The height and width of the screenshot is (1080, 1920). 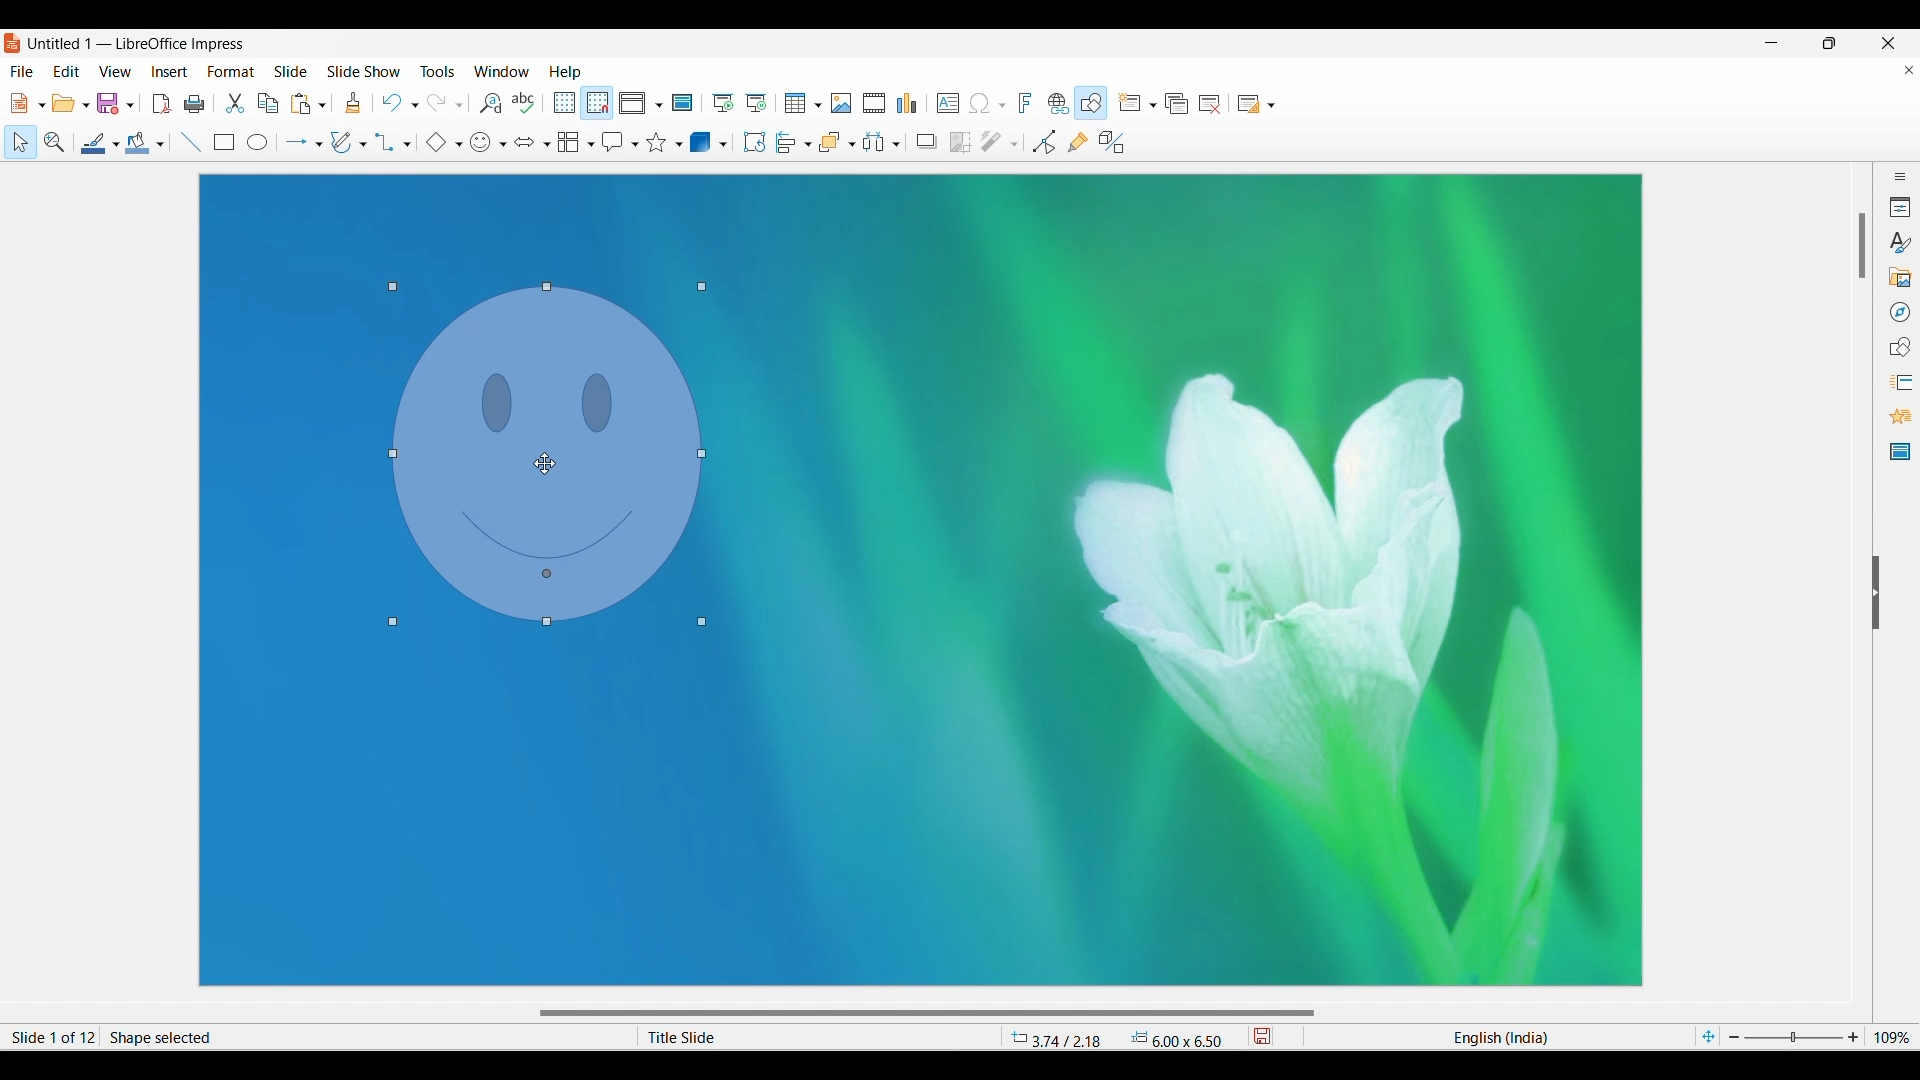 What do you see at coordinates (130, 105) in the screenshot?
I see `Save options` at bounding box center [130, 105].